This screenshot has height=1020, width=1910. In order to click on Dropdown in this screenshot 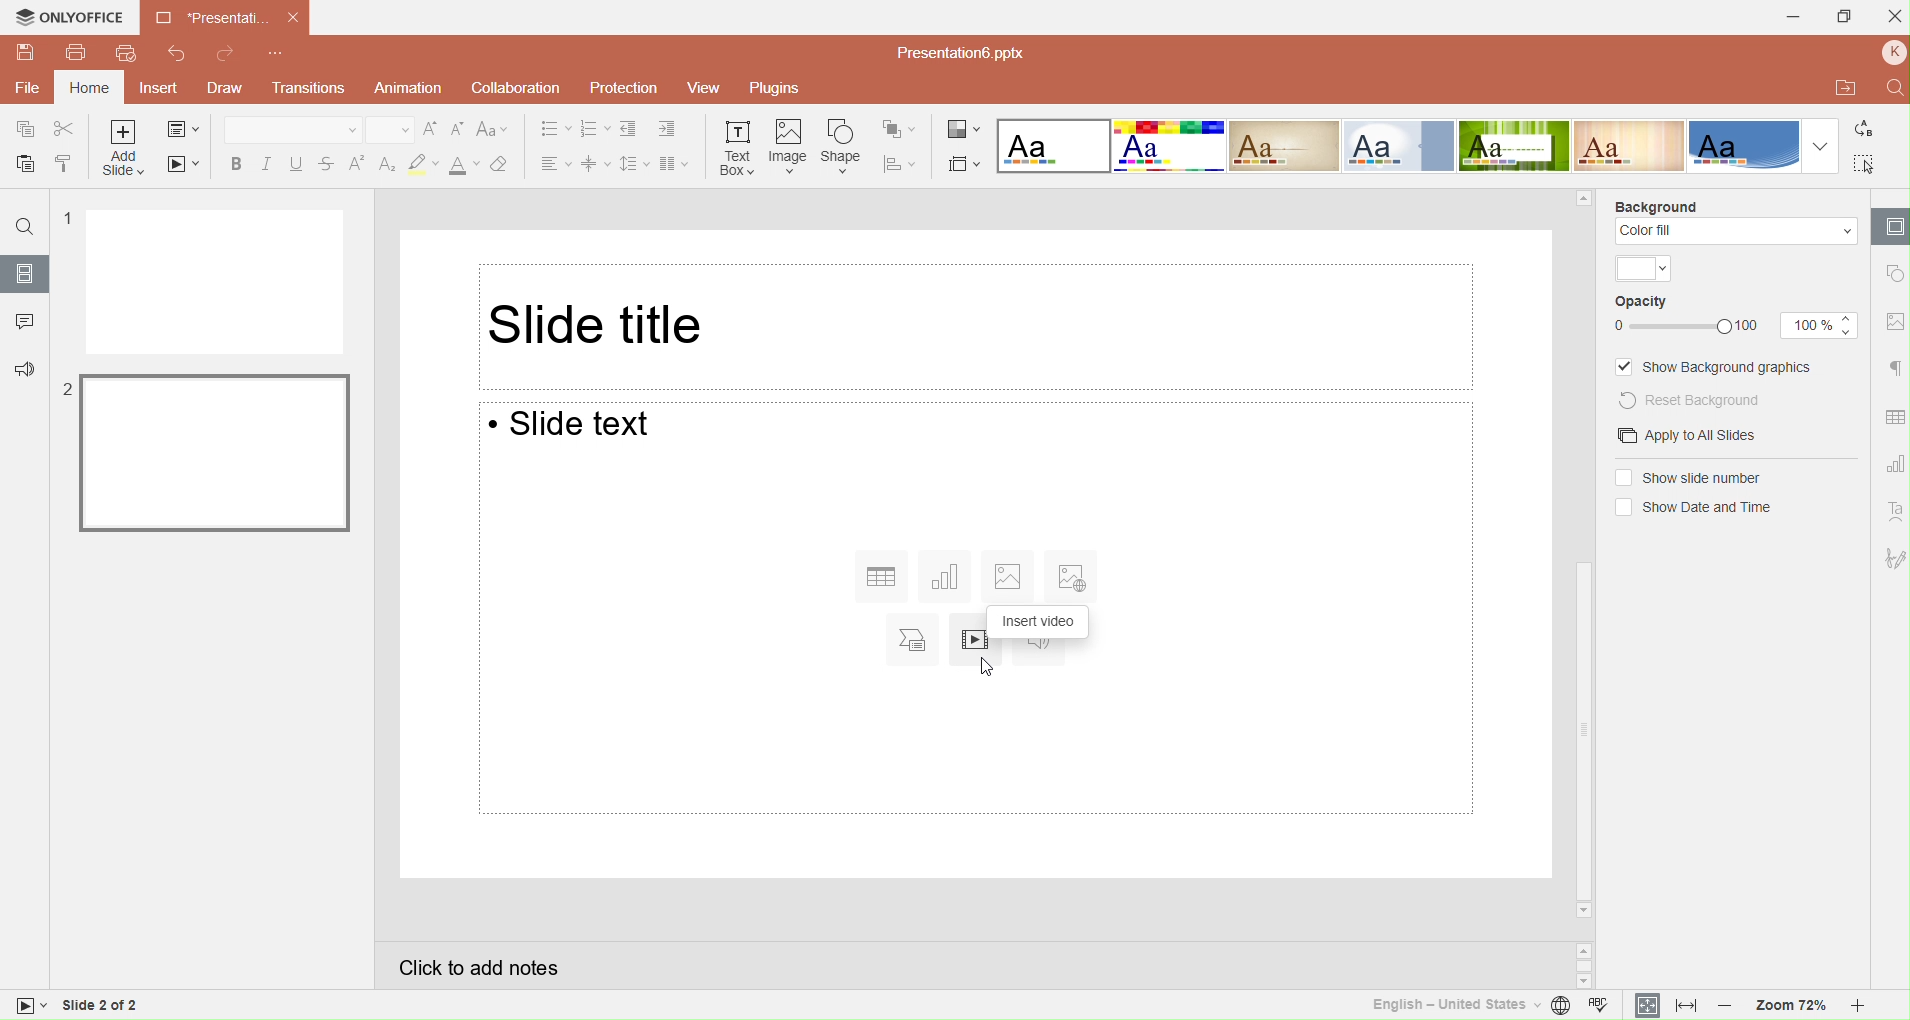, I will do `click(1818, 146)`.